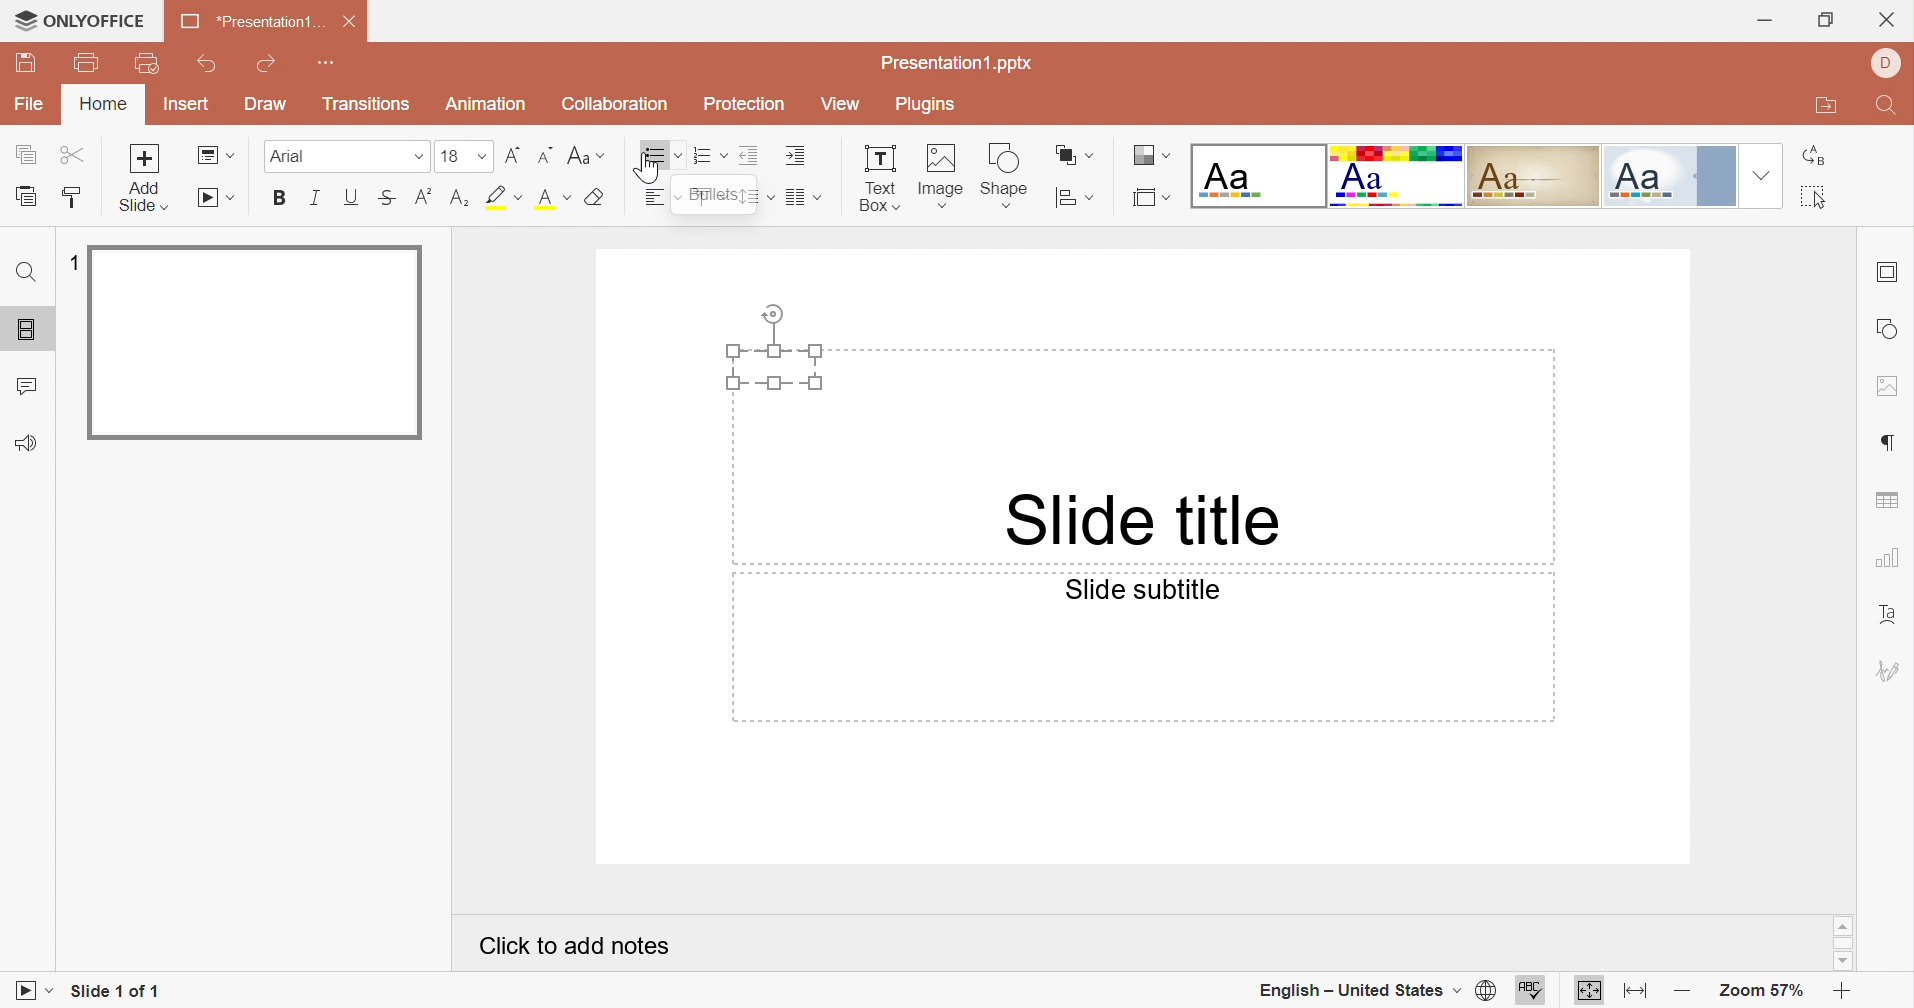 This screenshot has height=1008, width=1914. I want to click on Scroll Bar, so click(1848, 945).